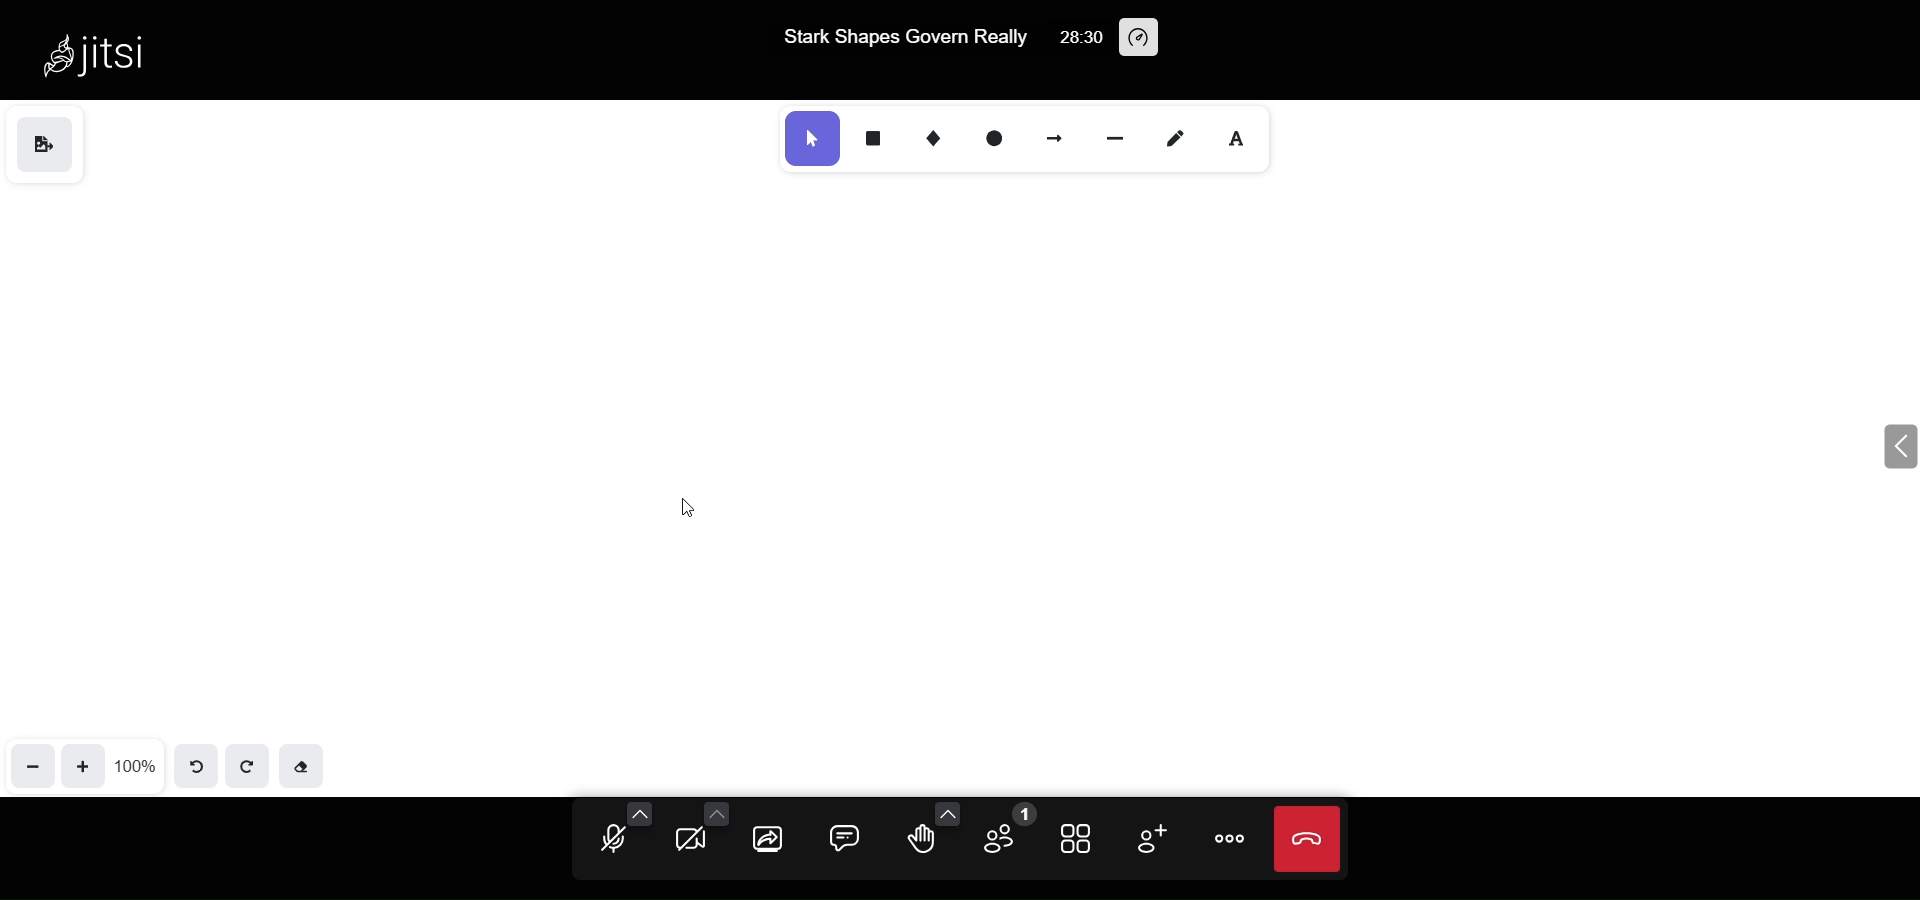 Image resolution: width=1920 pixels, height=900 pixels. Describe the element at coordinates (1006, 831) in the screenshot. I see `participant` at that location.